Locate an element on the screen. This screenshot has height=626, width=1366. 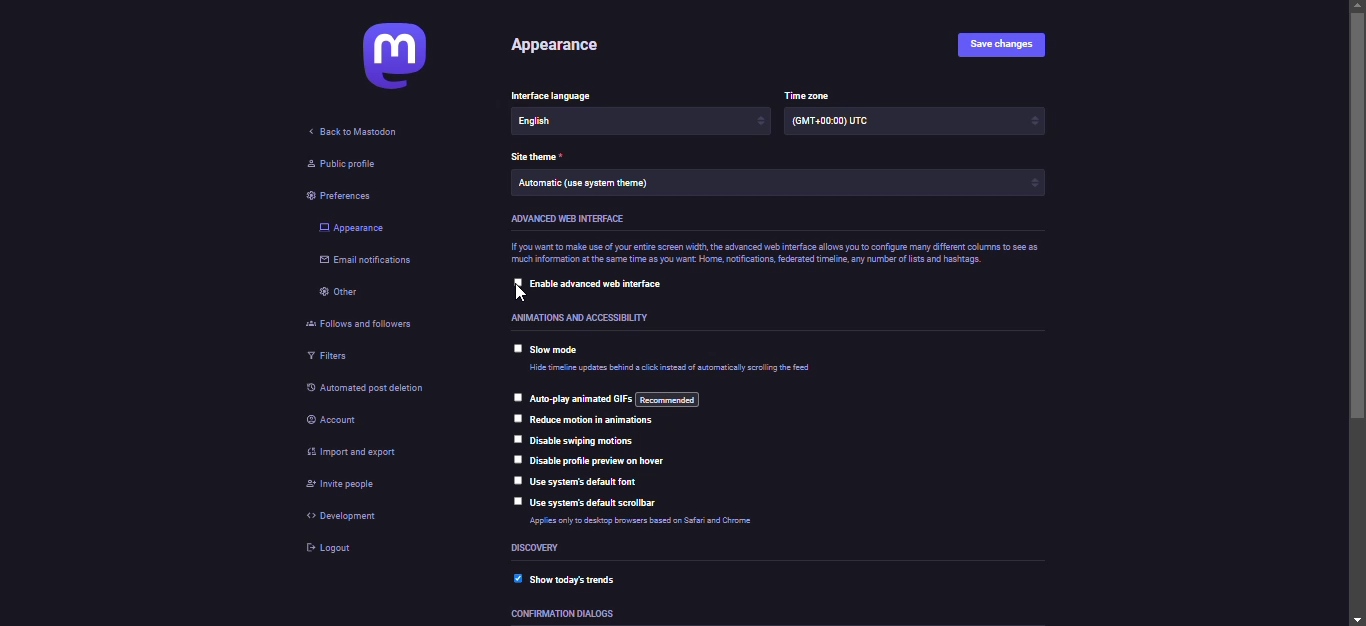
increase/decrease arrows is located at coordinates (1035, 183).